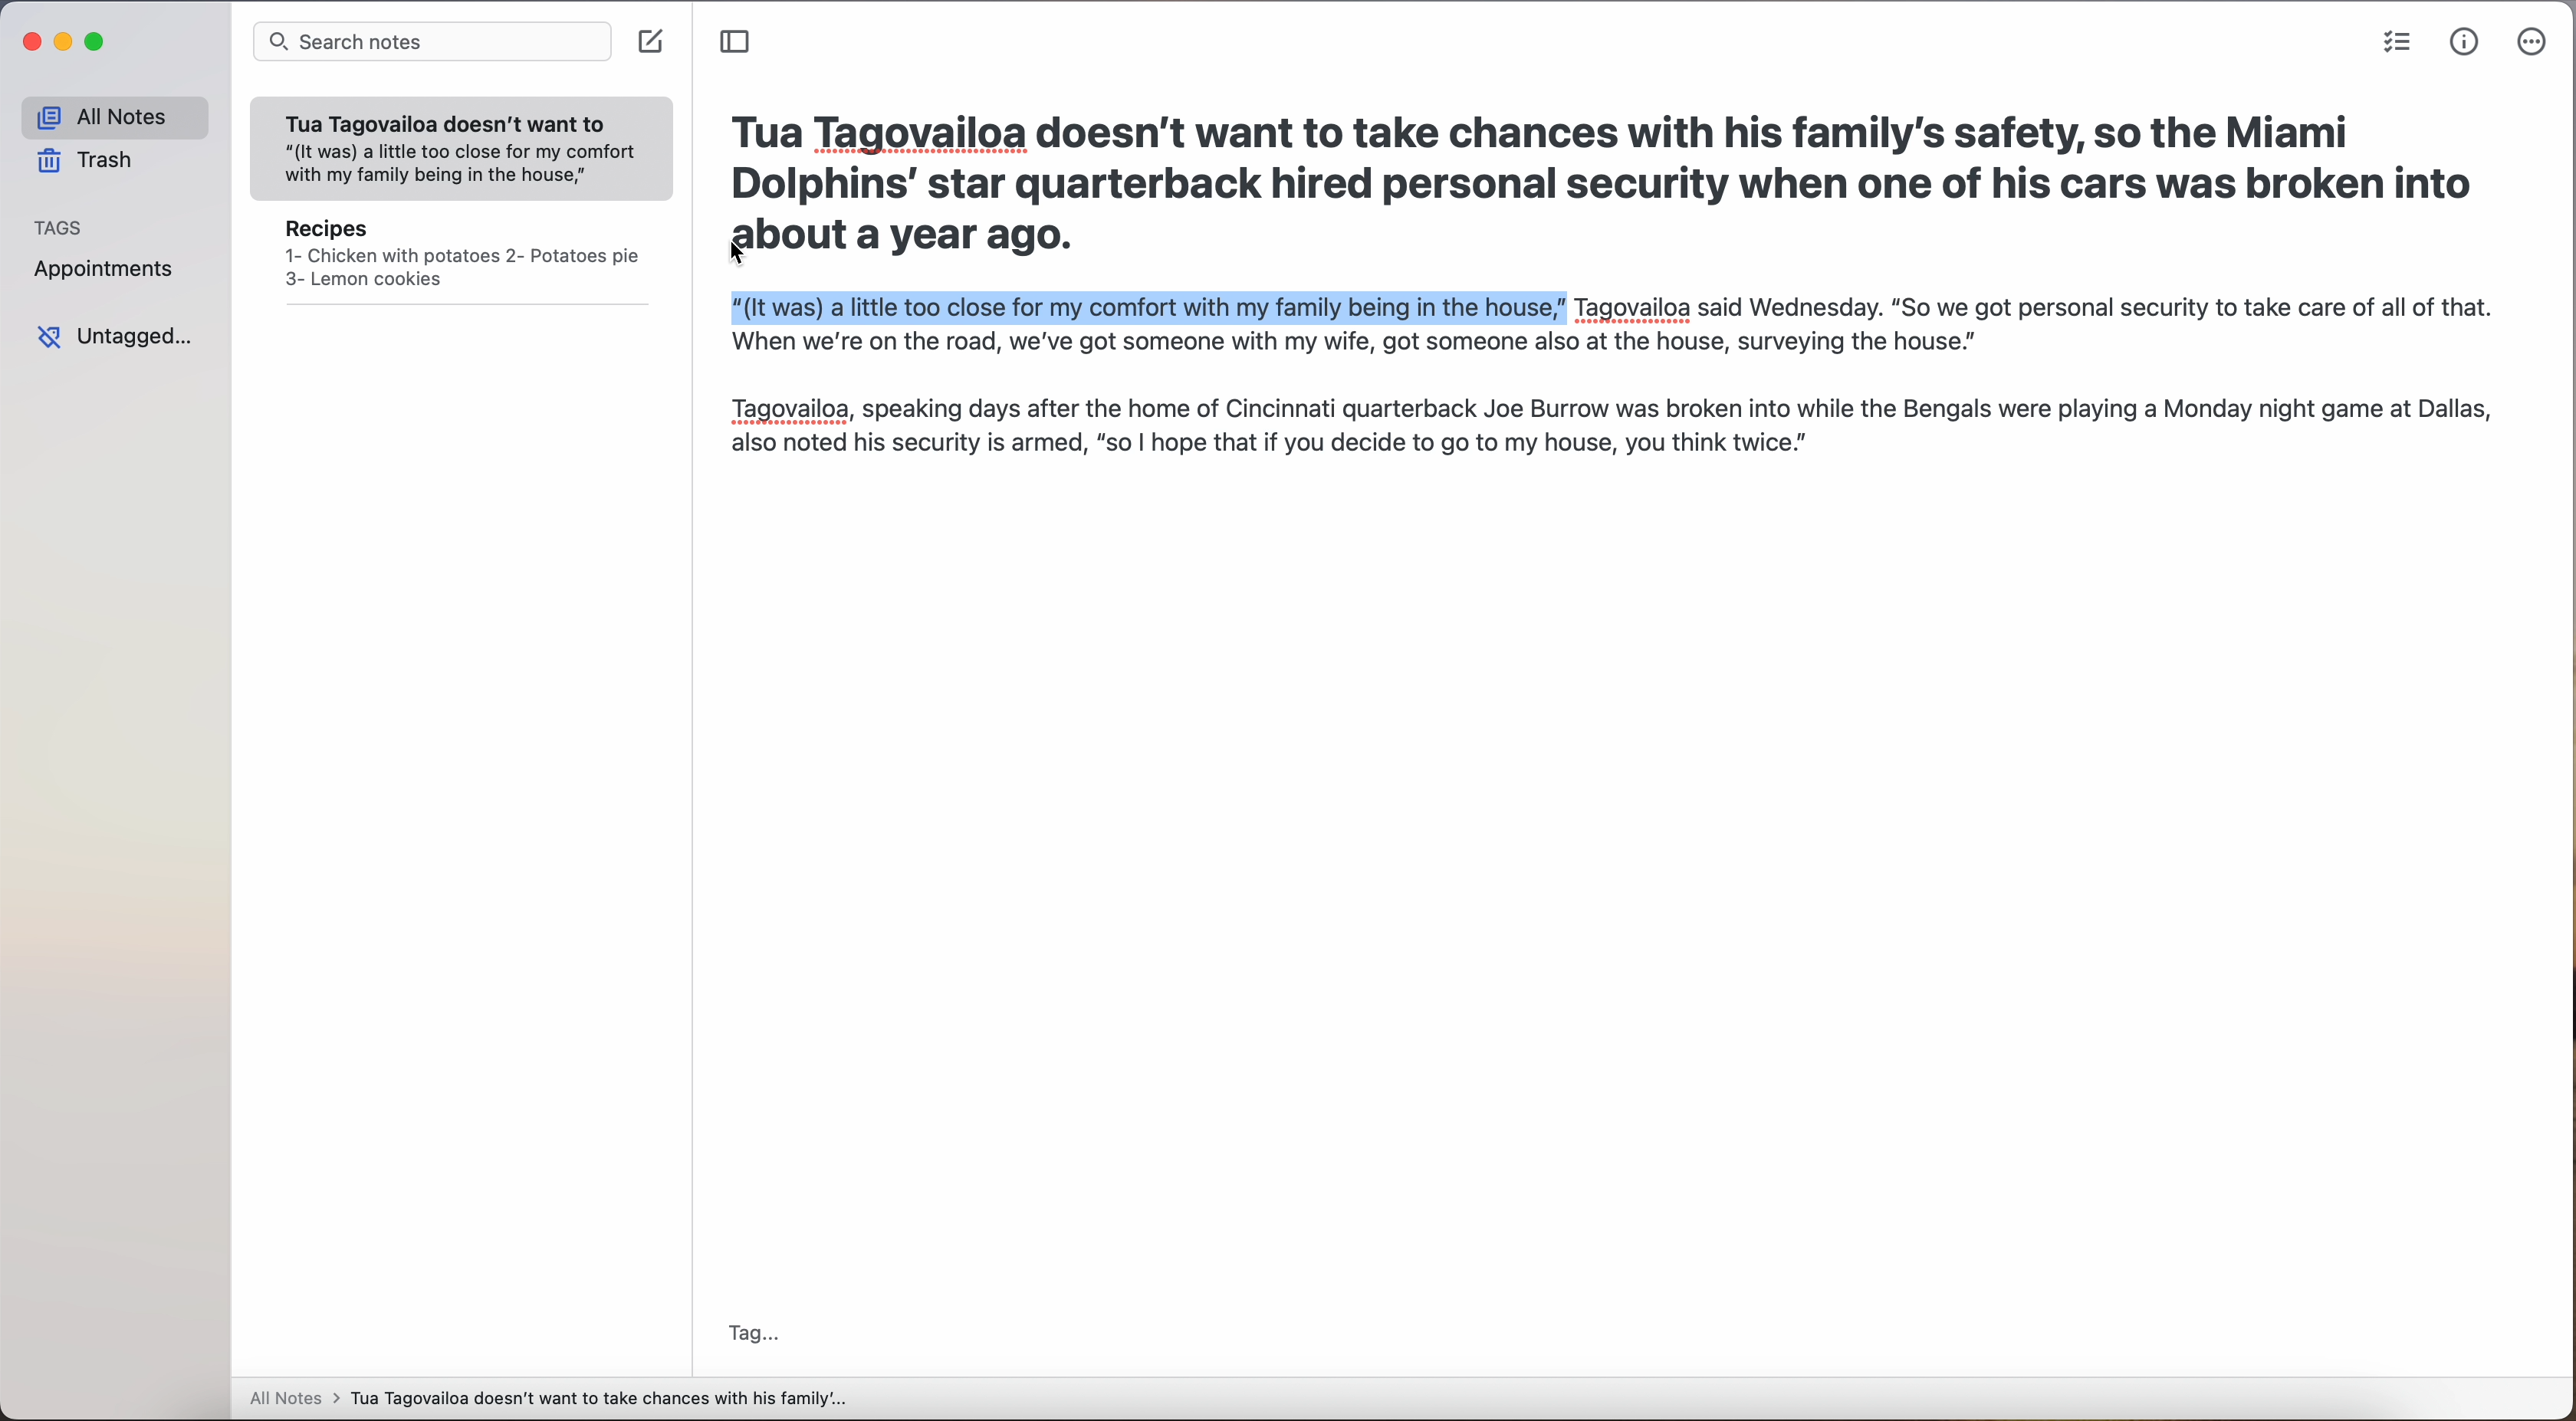 The height and width of the screenshot is (1421, 2576). I want to click on about a year ago, so click(897, 243).